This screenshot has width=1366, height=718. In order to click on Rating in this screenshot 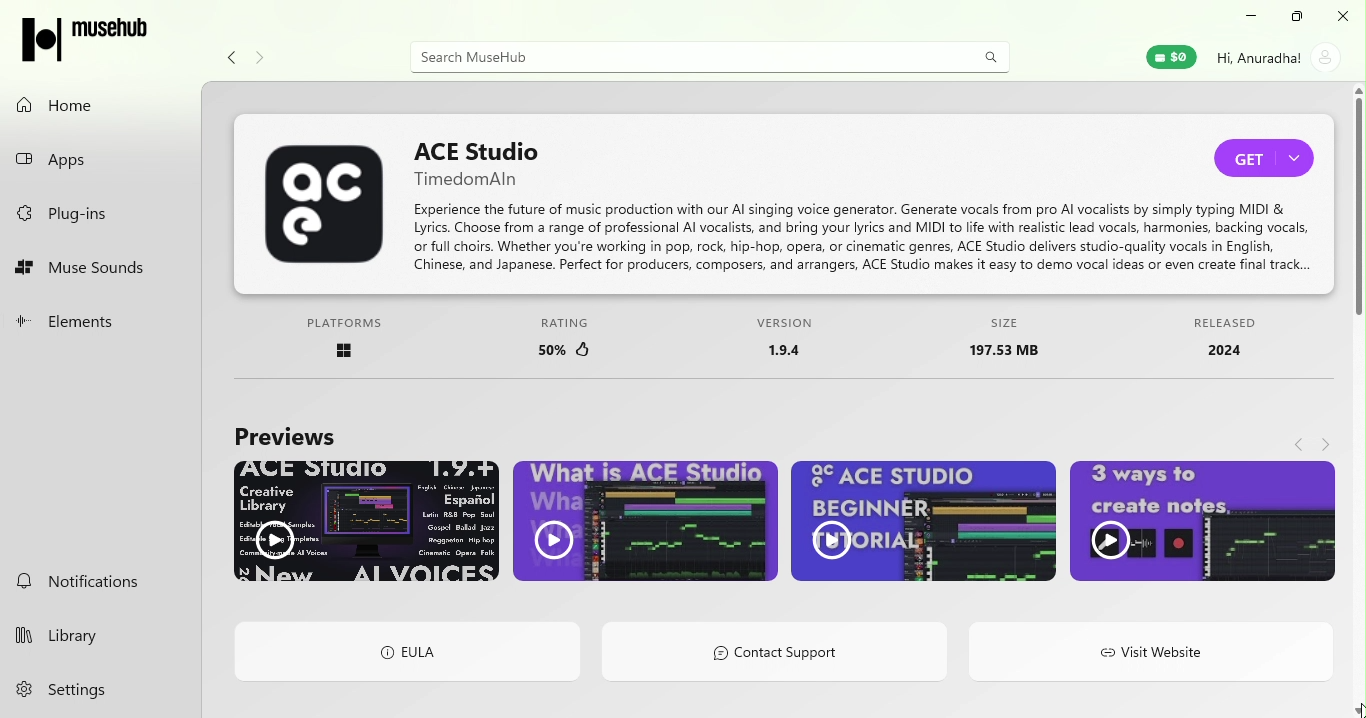, I will do `click(572, 343)`.